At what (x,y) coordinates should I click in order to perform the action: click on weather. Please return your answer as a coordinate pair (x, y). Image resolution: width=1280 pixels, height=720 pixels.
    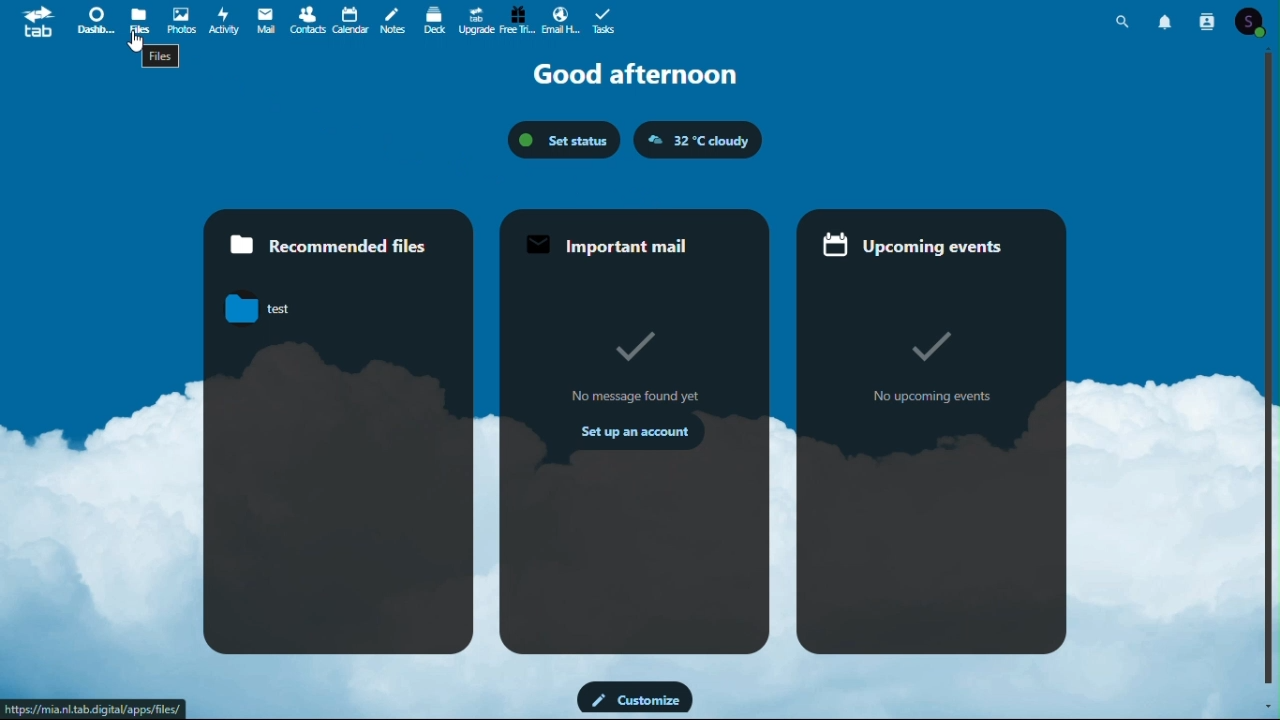
    Looking at the image, I should click on (699, 140).